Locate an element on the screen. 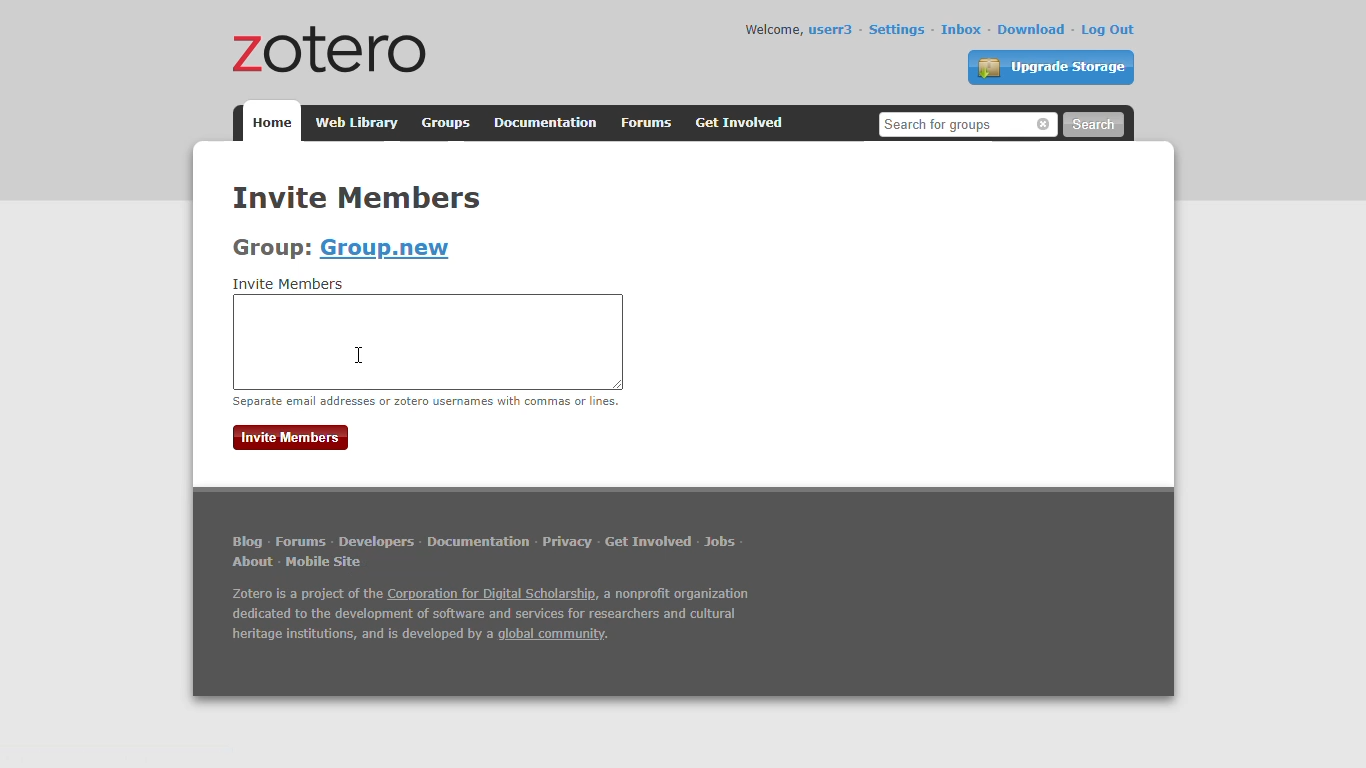 The image size is (1366, 768). group: Group.new is located at coordinates (341, 248).